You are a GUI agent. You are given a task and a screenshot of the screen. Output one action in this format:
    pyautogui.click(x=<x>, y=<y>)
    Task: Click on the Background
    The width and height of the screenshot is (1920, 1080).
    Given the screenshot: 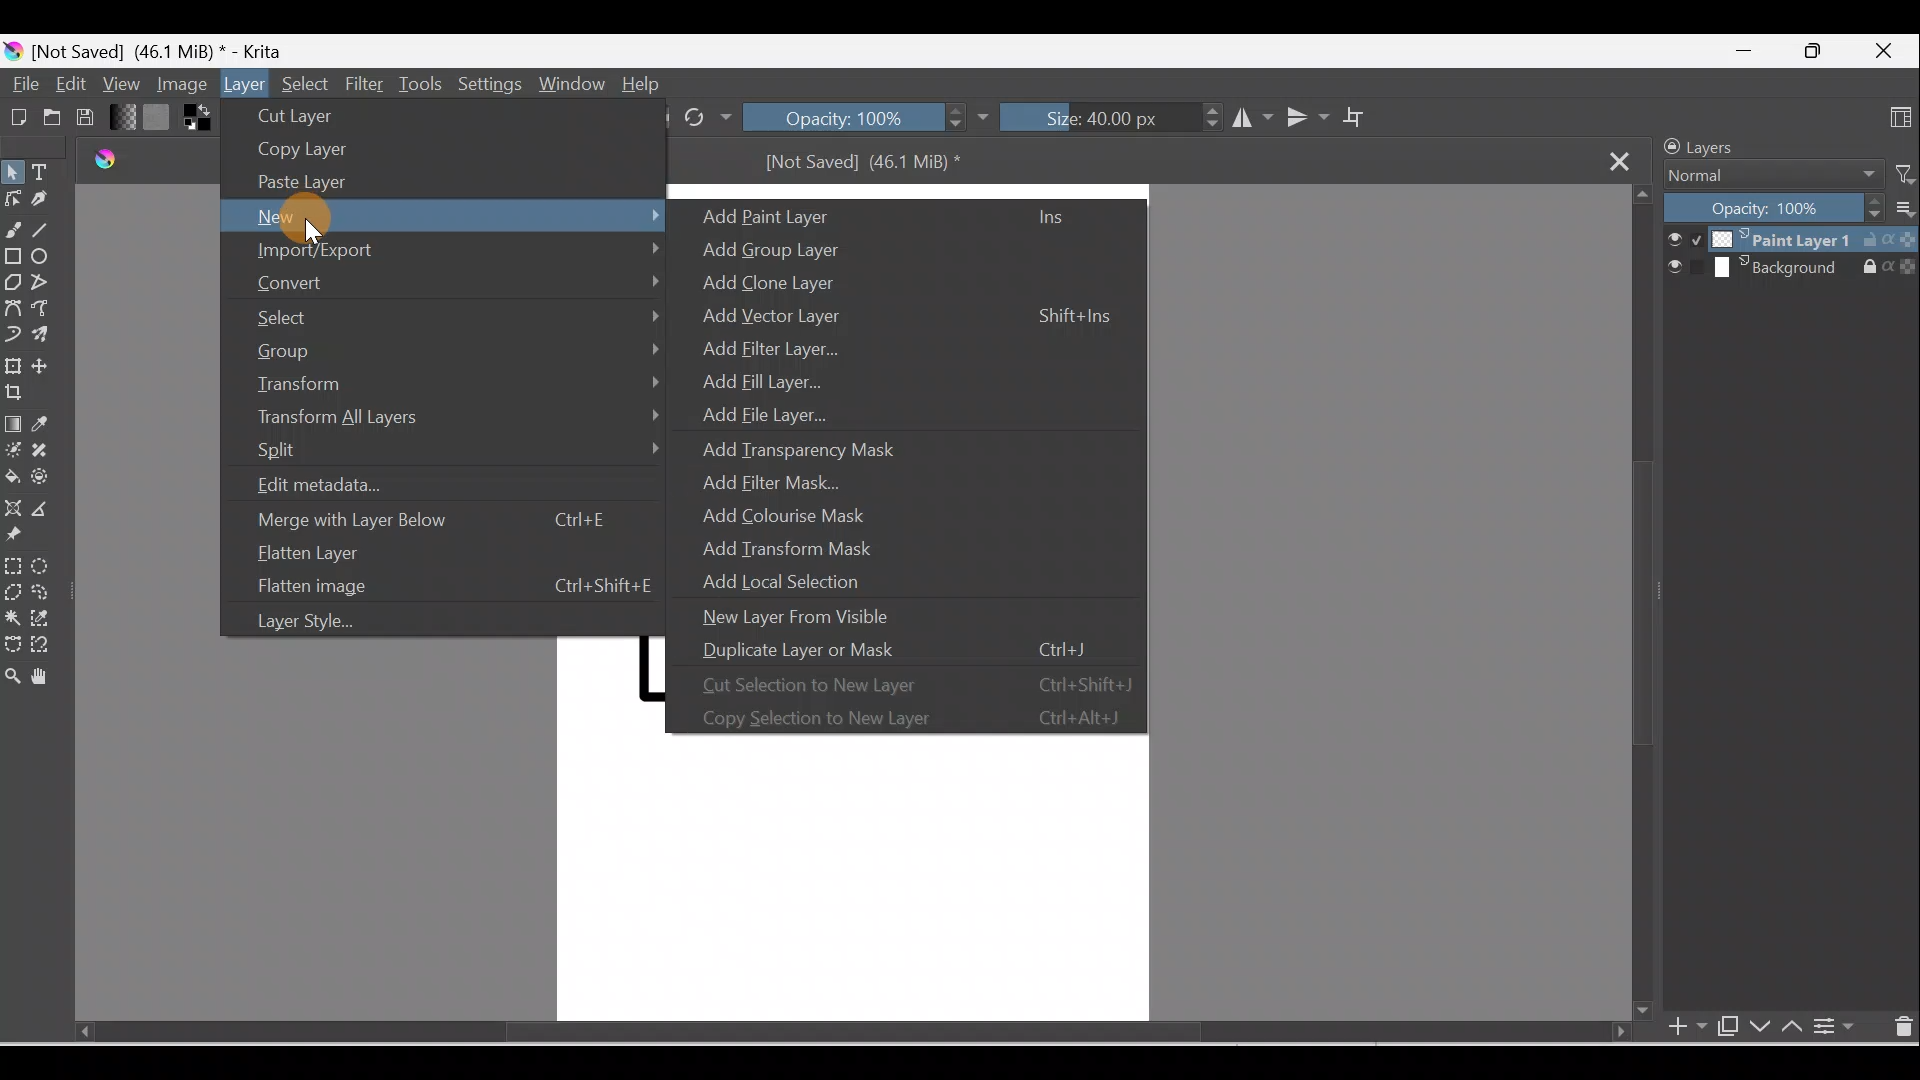 What is the action you would take?
    pyautogui.click(x=1792, y=269)
    